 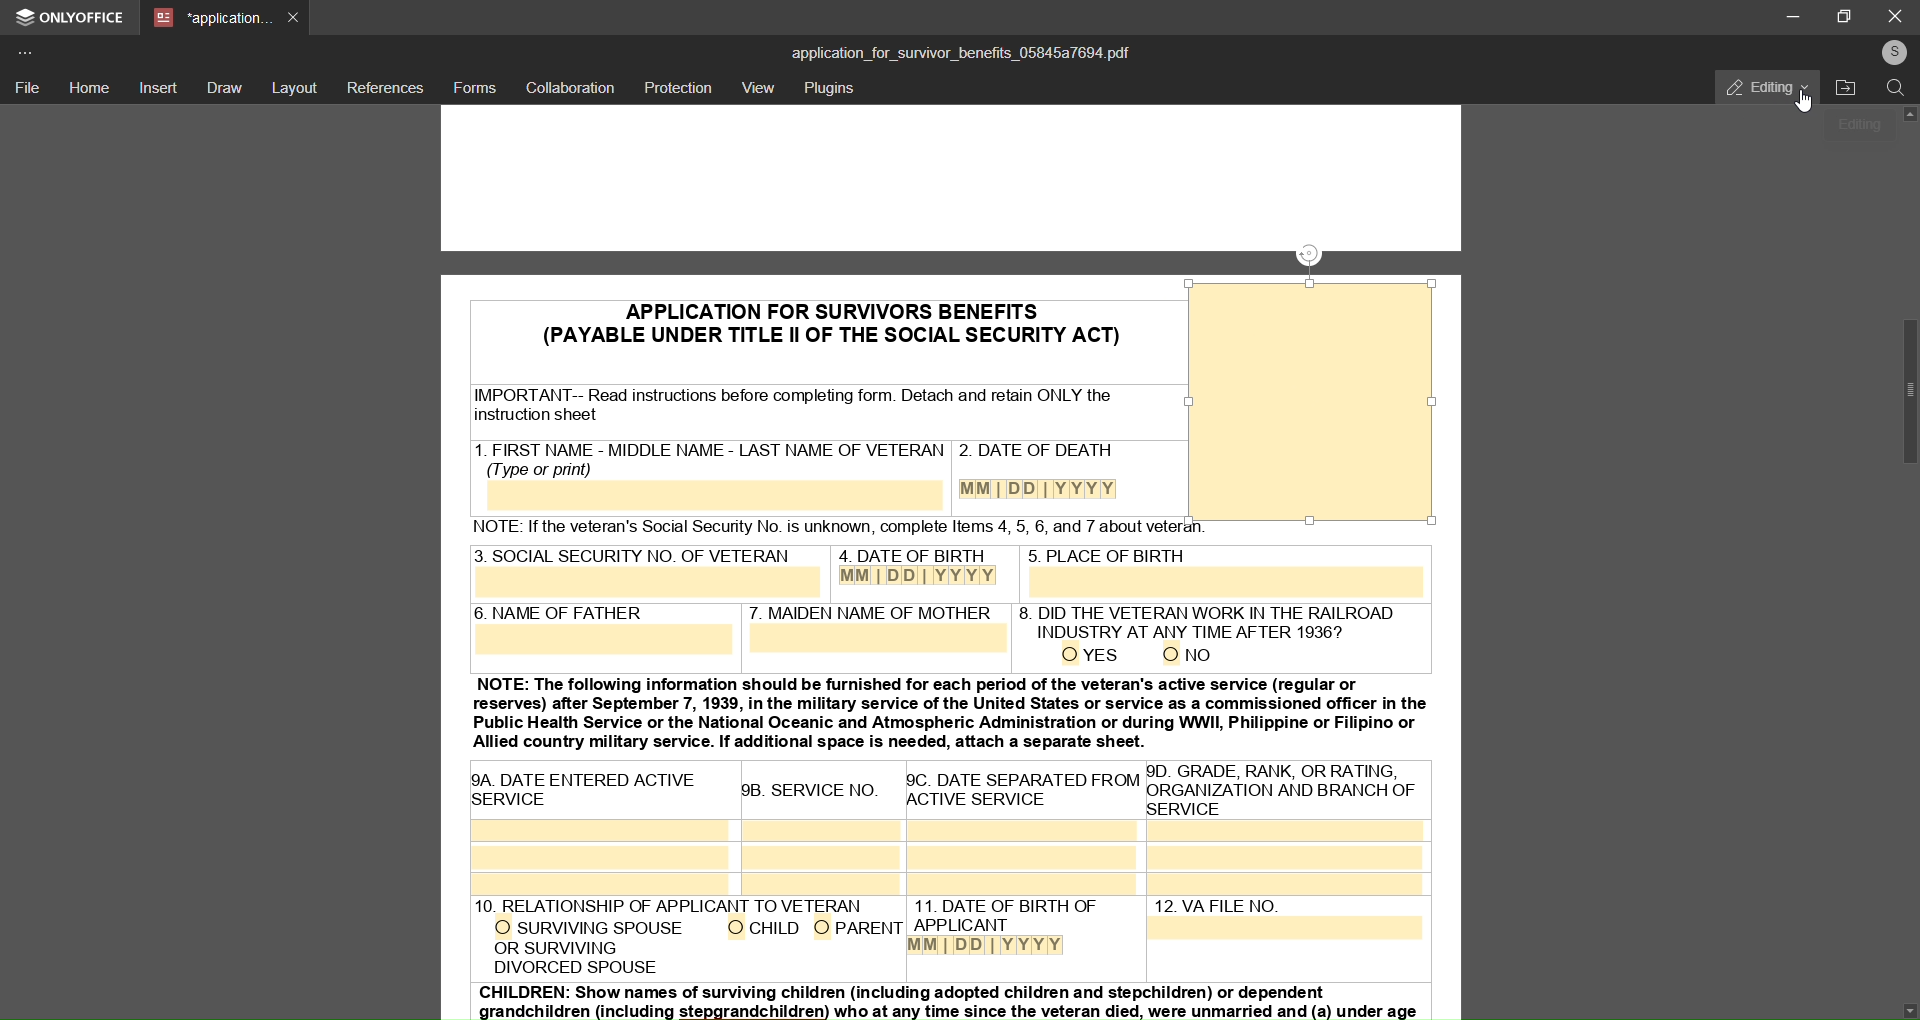 What do you see at coordinates (1312, 190) in the screenshot?
I see `PDF of application for survivors benefits` at bounding box center [1312, 190].